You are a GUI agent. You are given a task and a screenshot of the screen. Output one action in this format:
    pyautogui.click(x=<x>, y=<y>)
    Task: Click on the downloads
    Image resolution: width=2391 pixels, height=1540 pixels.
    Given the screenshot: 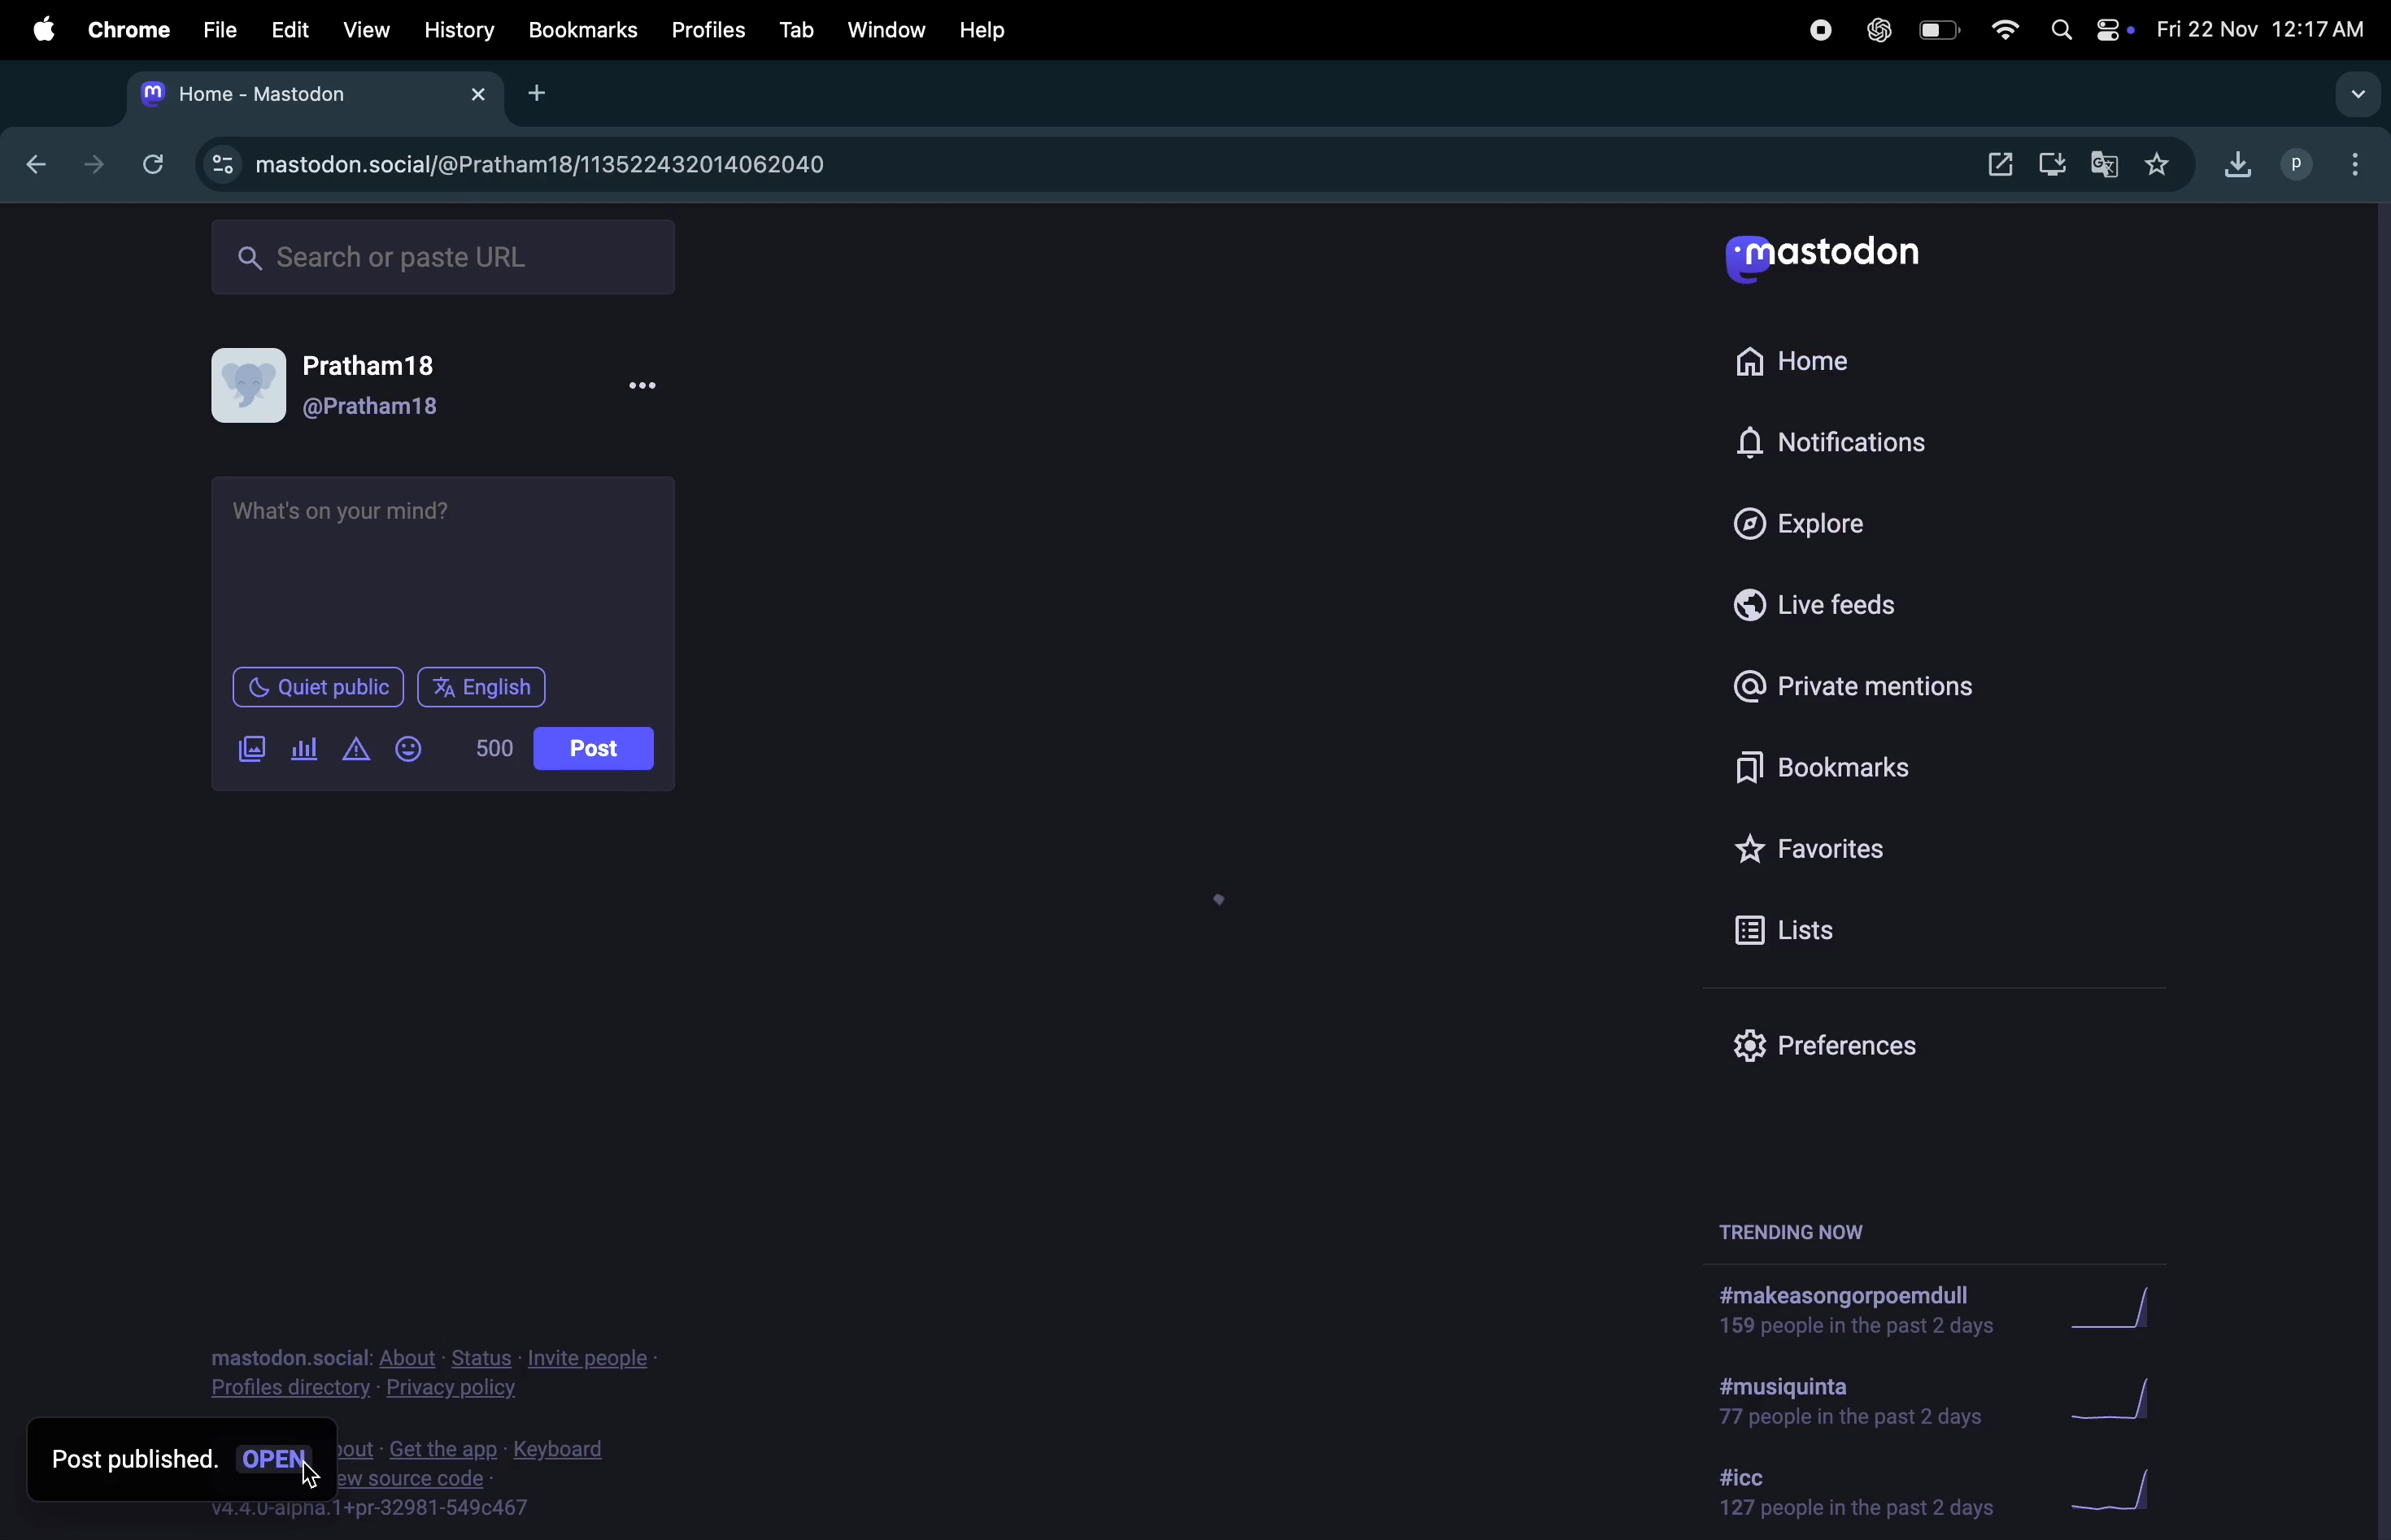 What is the action you would take?
    pyautogui.click(x=2052, y=163)
    